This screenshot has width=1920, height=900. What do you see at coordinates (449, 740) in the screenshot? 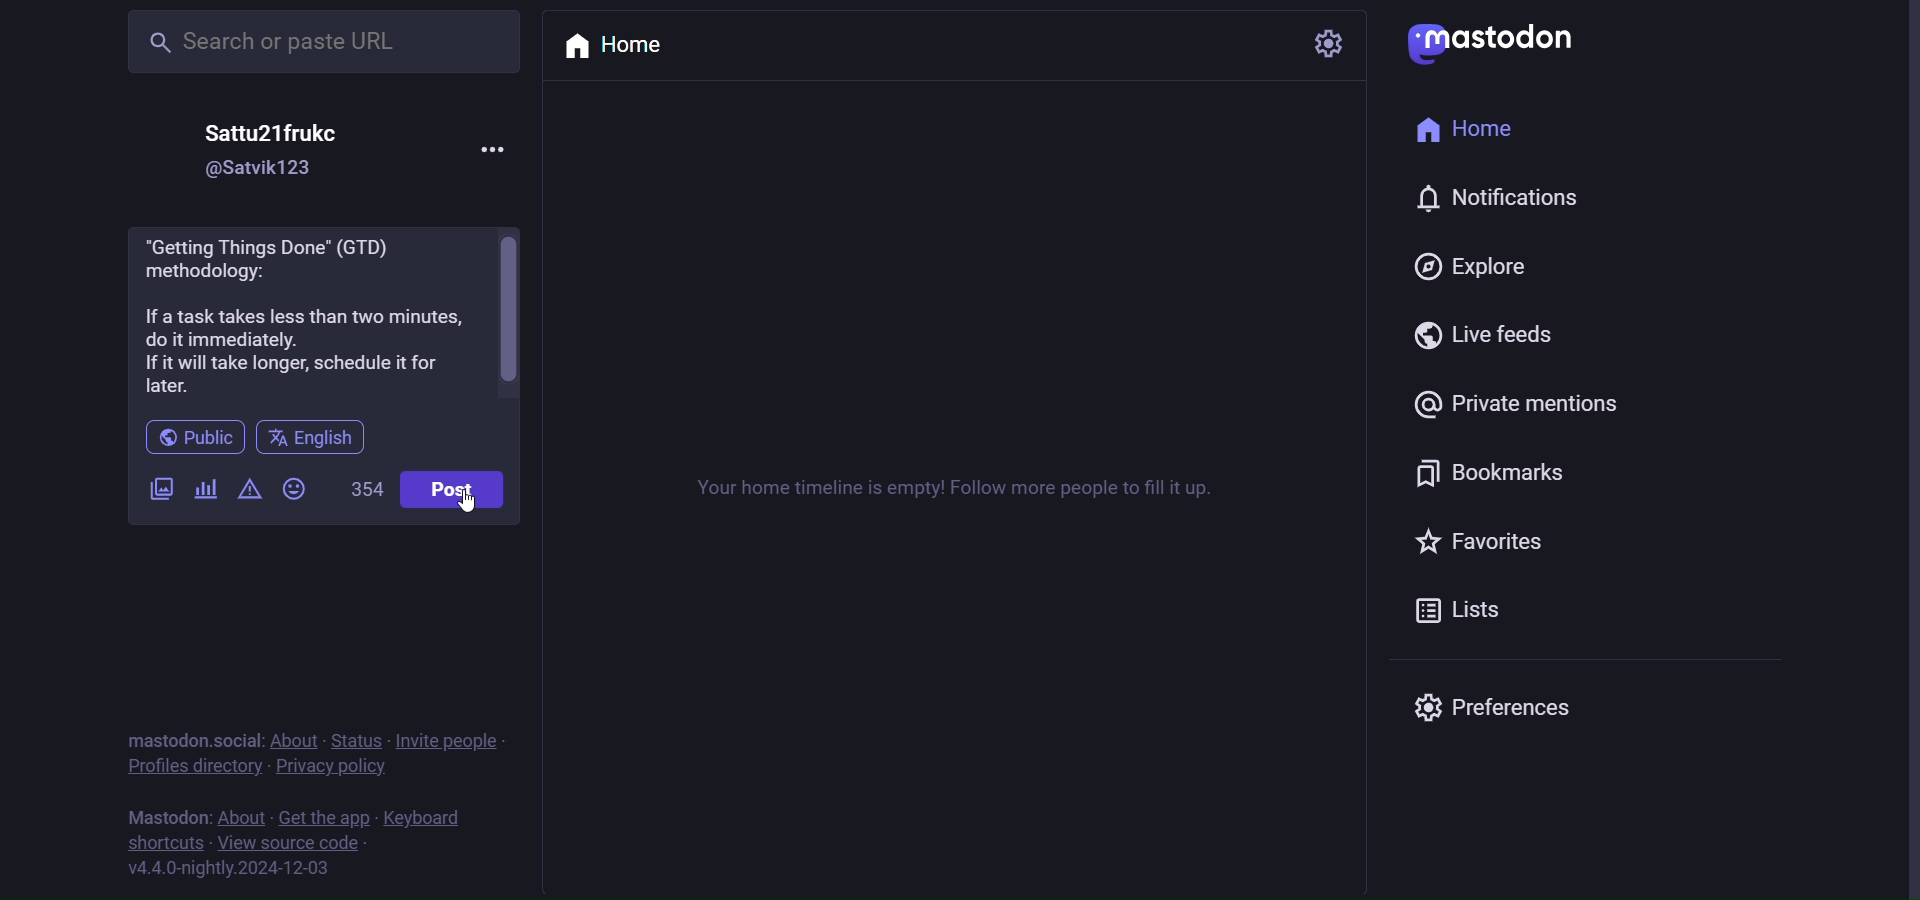
I see `invite people` at bounding box center [449, 740].